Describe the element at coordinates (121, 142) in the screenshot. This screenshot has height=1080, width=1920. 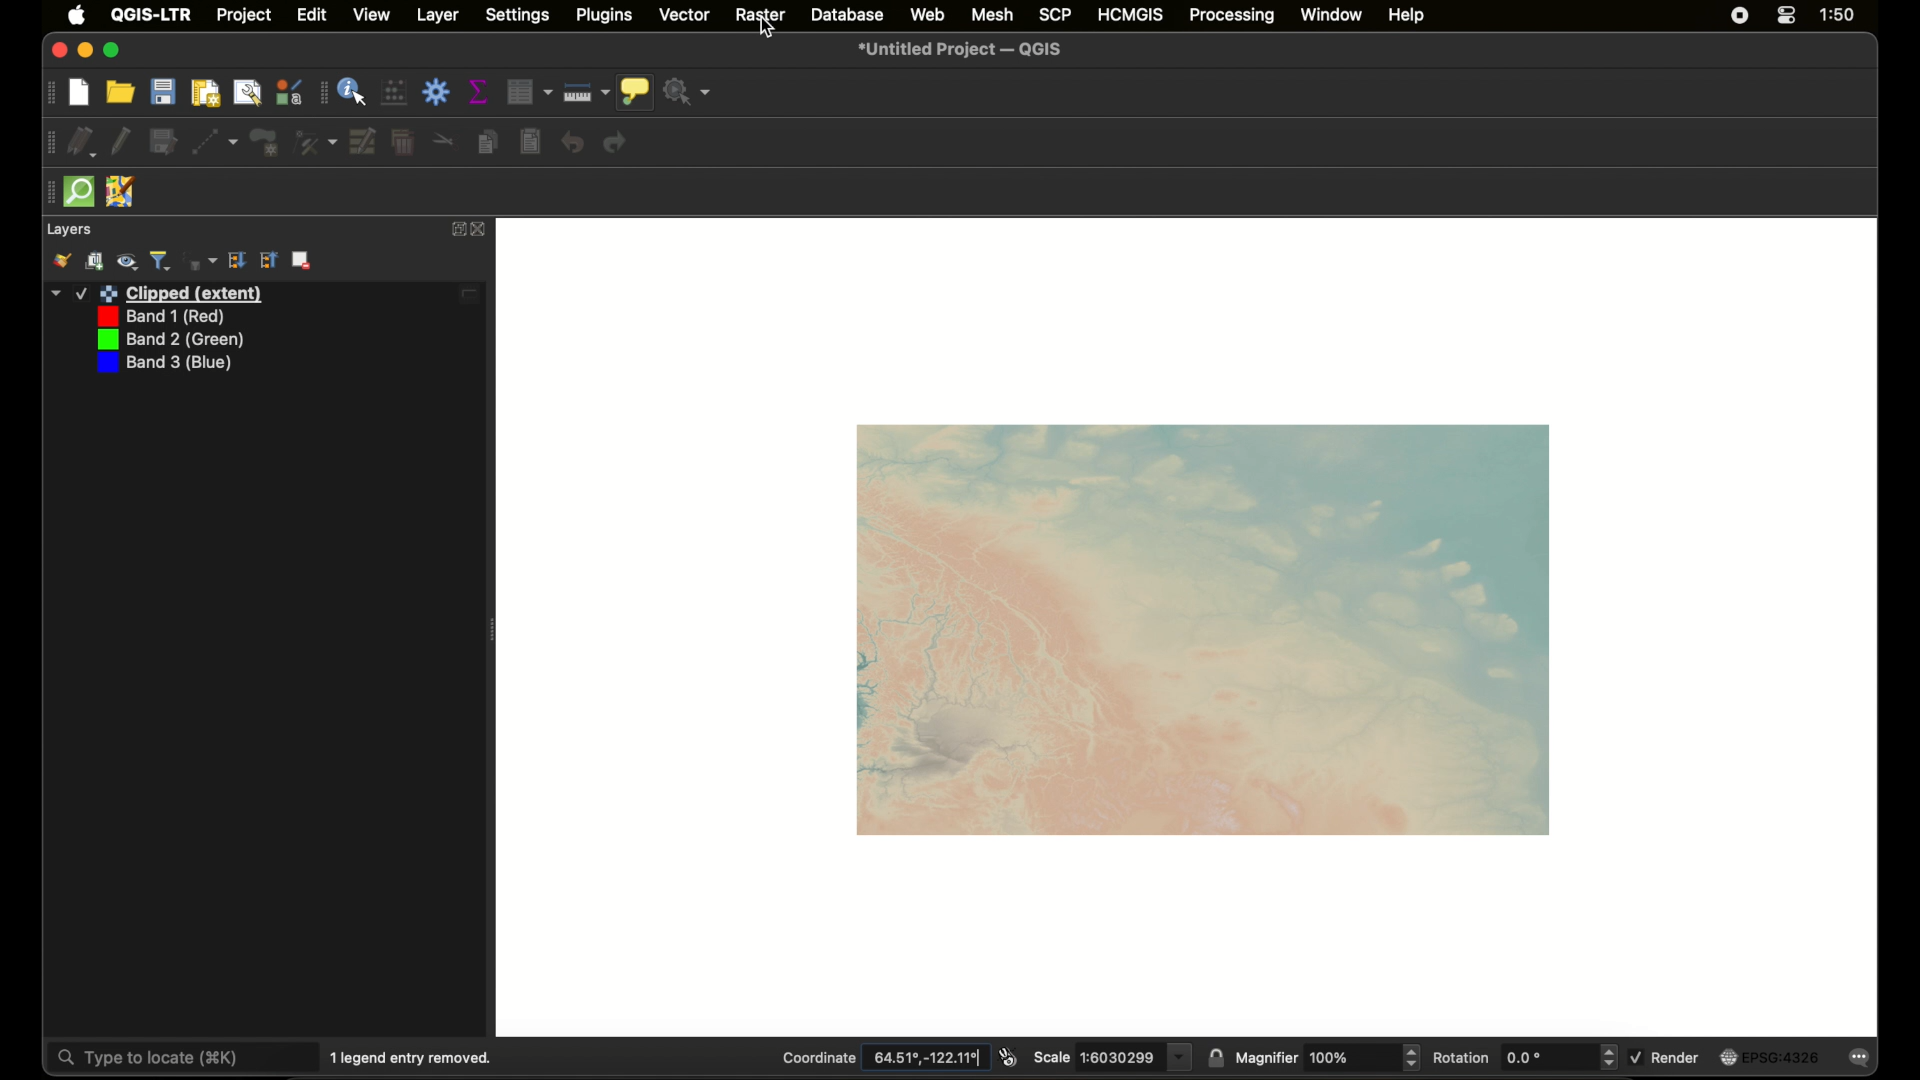
I see `toggle editing` at that location.